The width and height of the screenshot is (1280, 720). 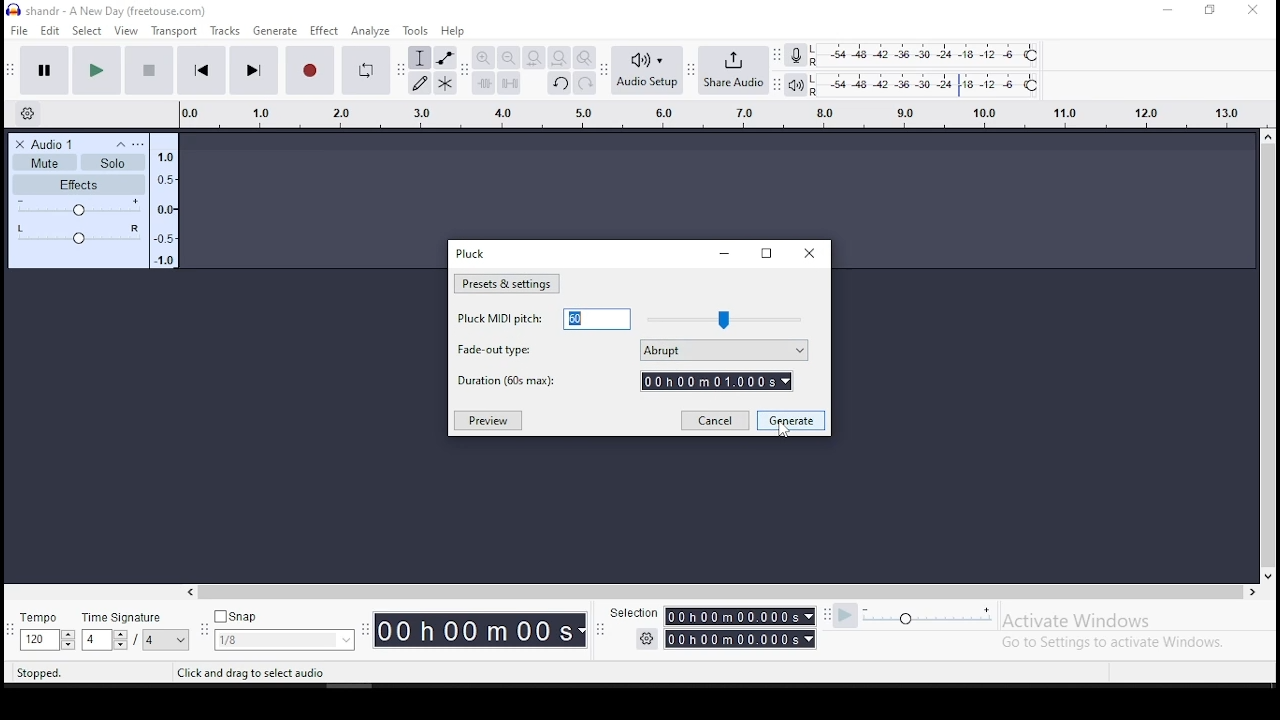 What do you see at coordinates (254, 70) in the screenshot?
I see `skip to end` at bounding box center [254, 70].